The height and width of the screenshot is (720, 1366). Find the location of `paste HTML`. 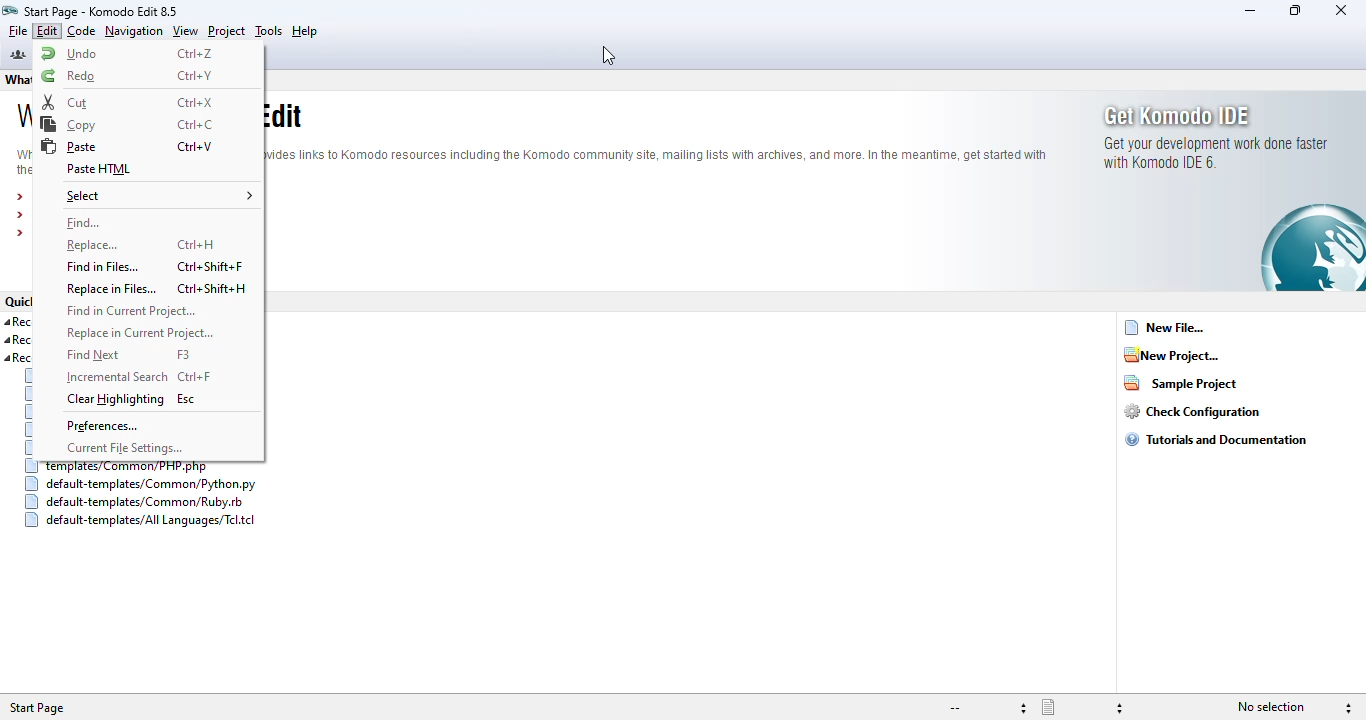

paste HTML is located at coordinates (96, 169).